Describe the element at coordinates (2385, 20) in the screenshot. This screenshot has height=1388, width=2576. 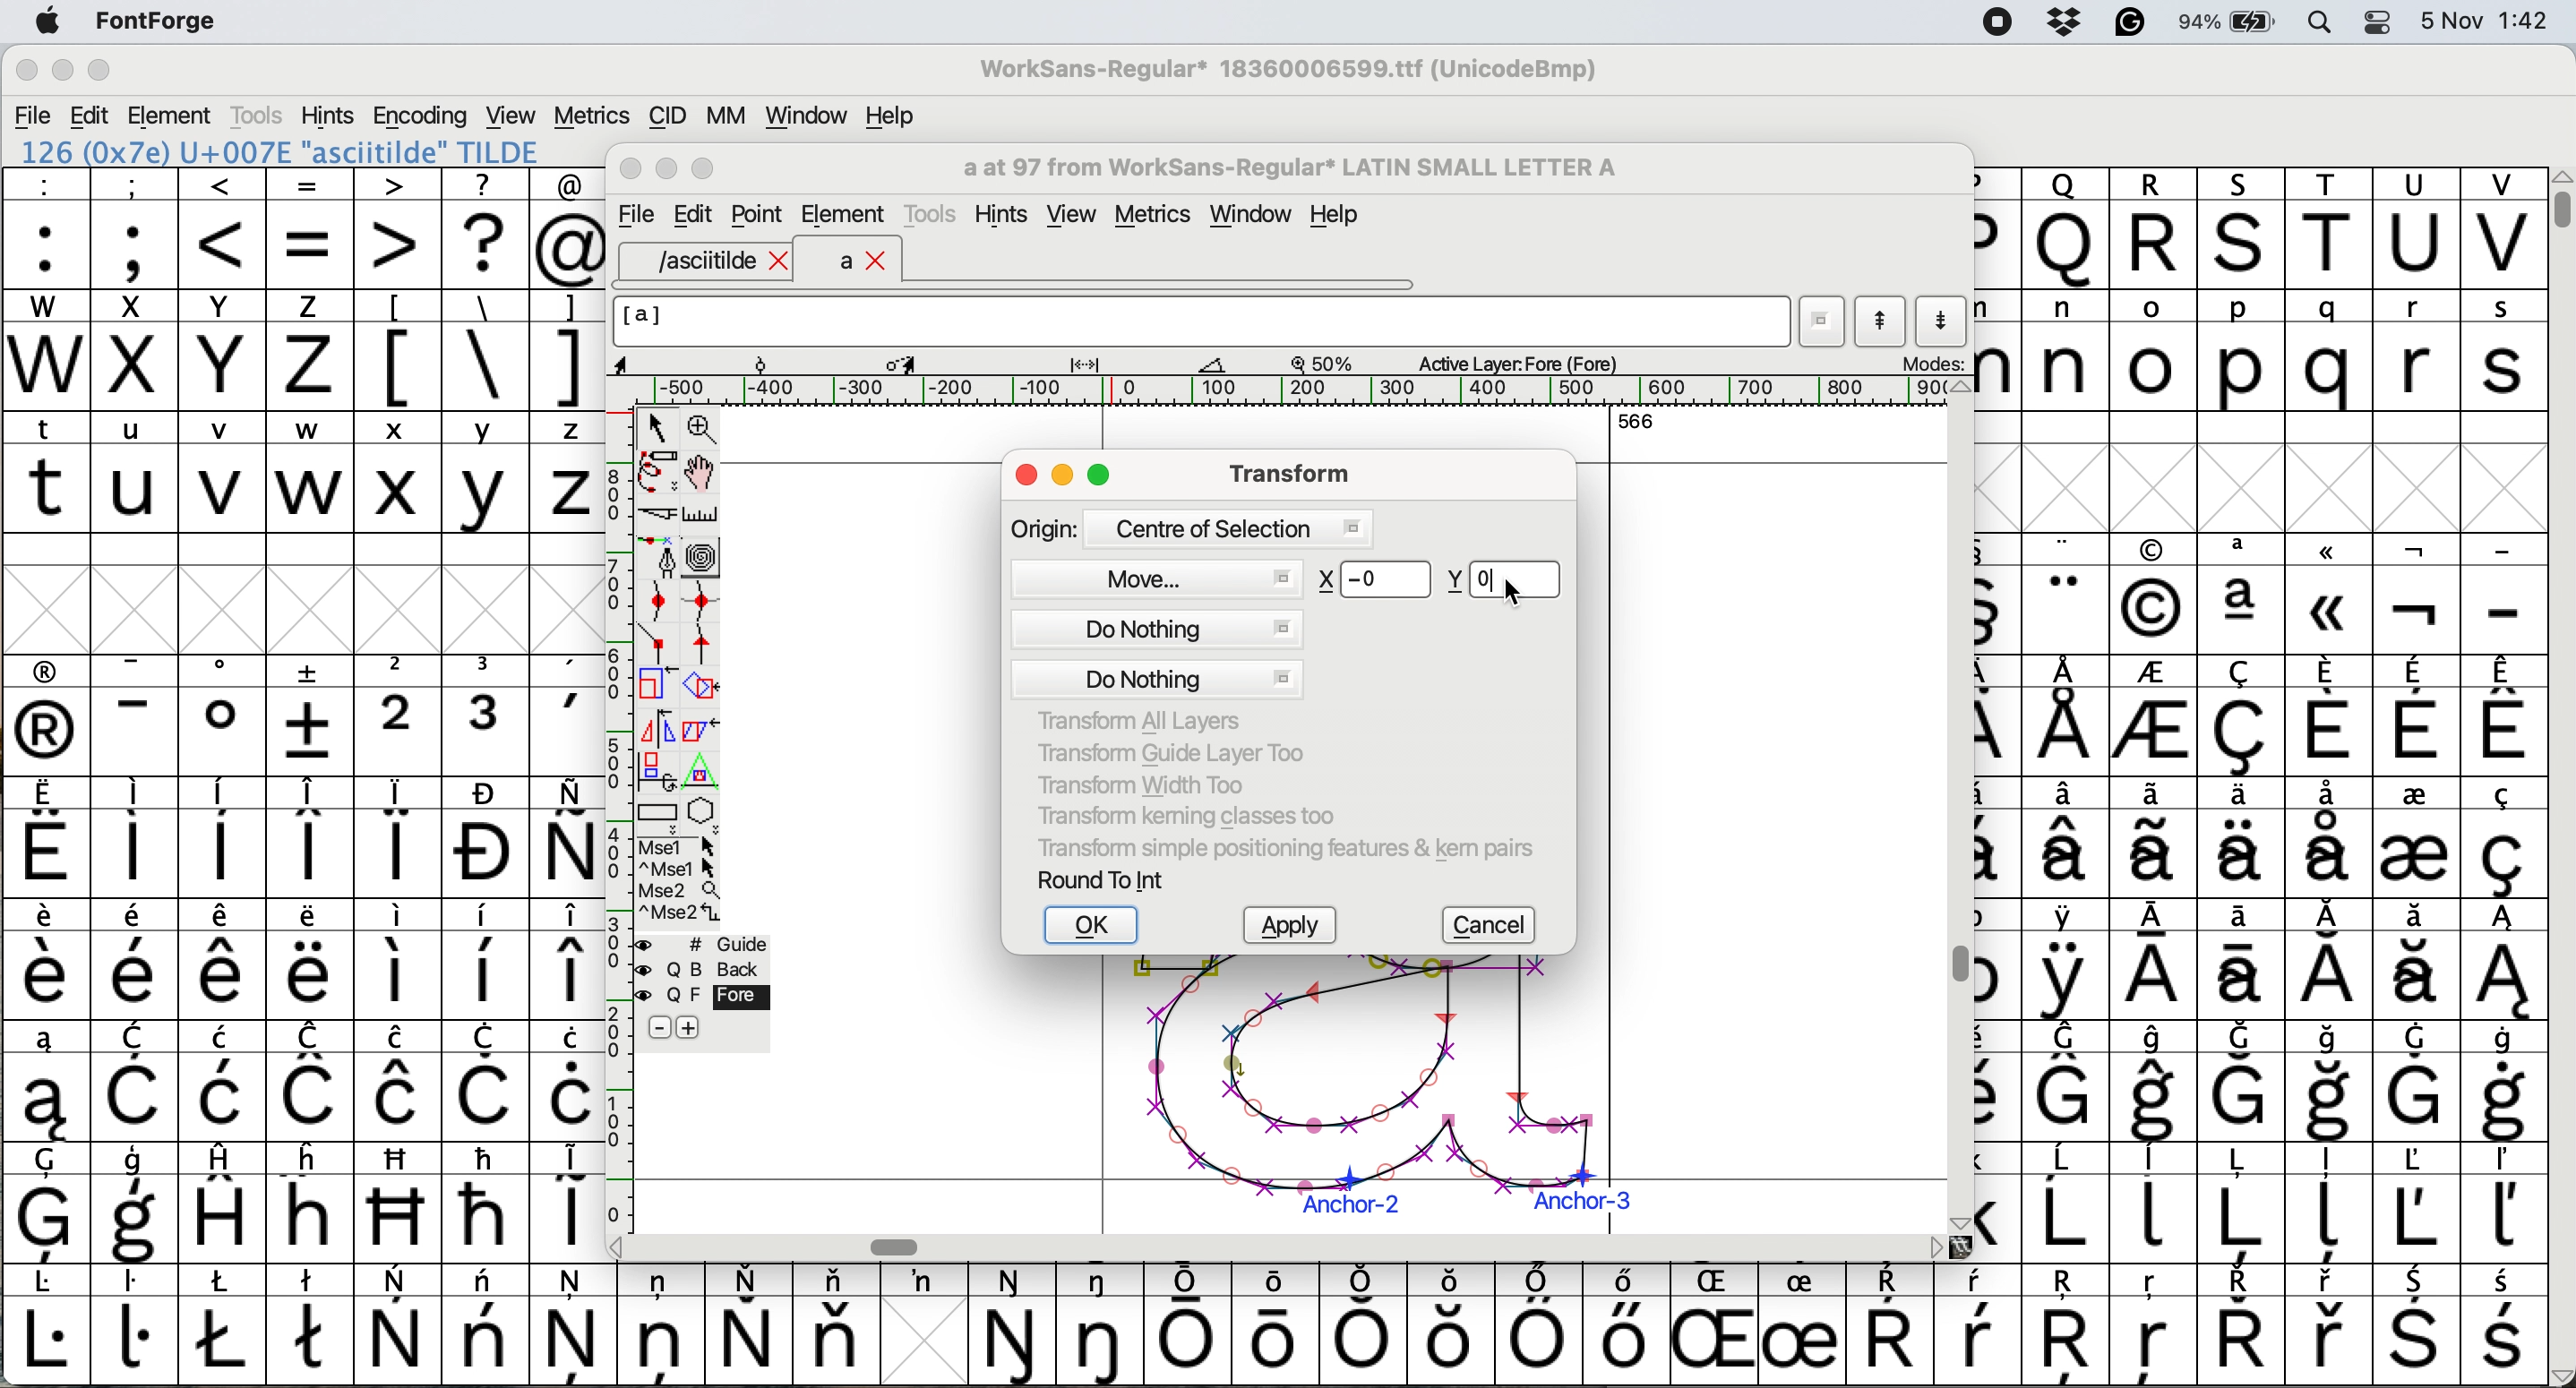
I see `control center` at that location.